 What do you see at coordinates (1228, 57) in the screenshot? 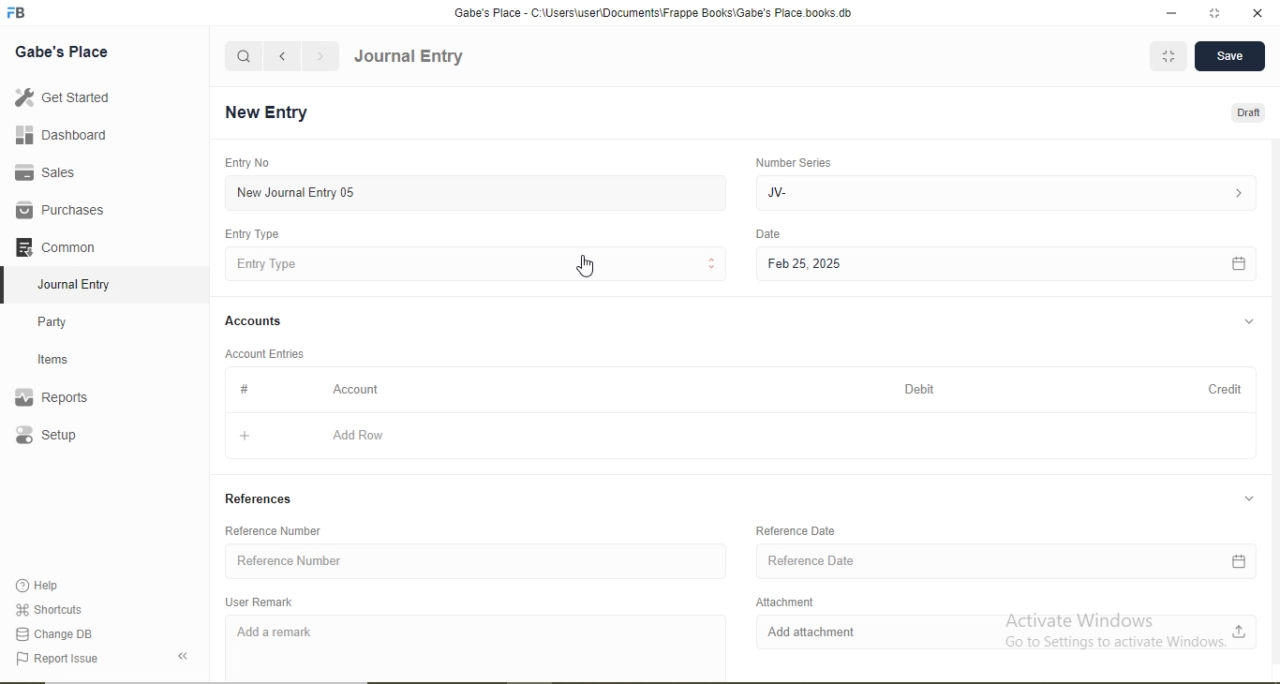
I see `Save` at bounding box center [1228, 57].